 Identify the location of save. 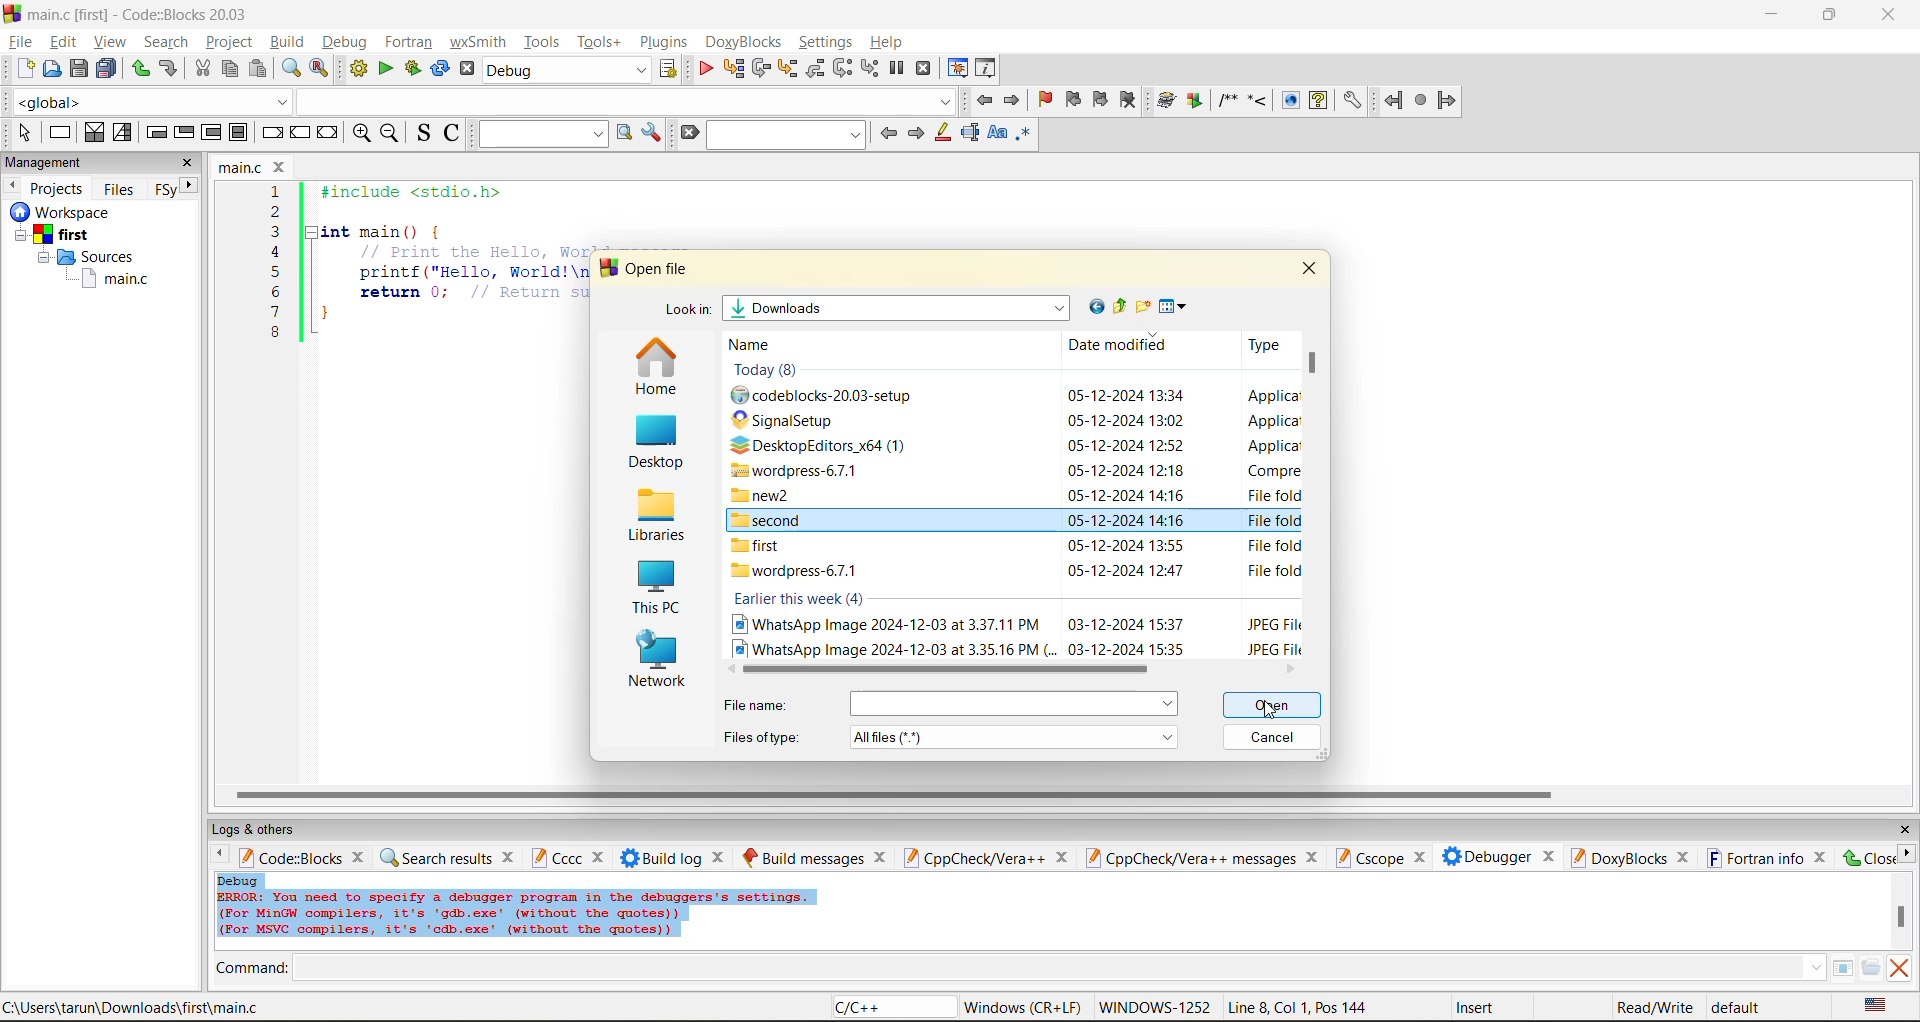
(80, 69).